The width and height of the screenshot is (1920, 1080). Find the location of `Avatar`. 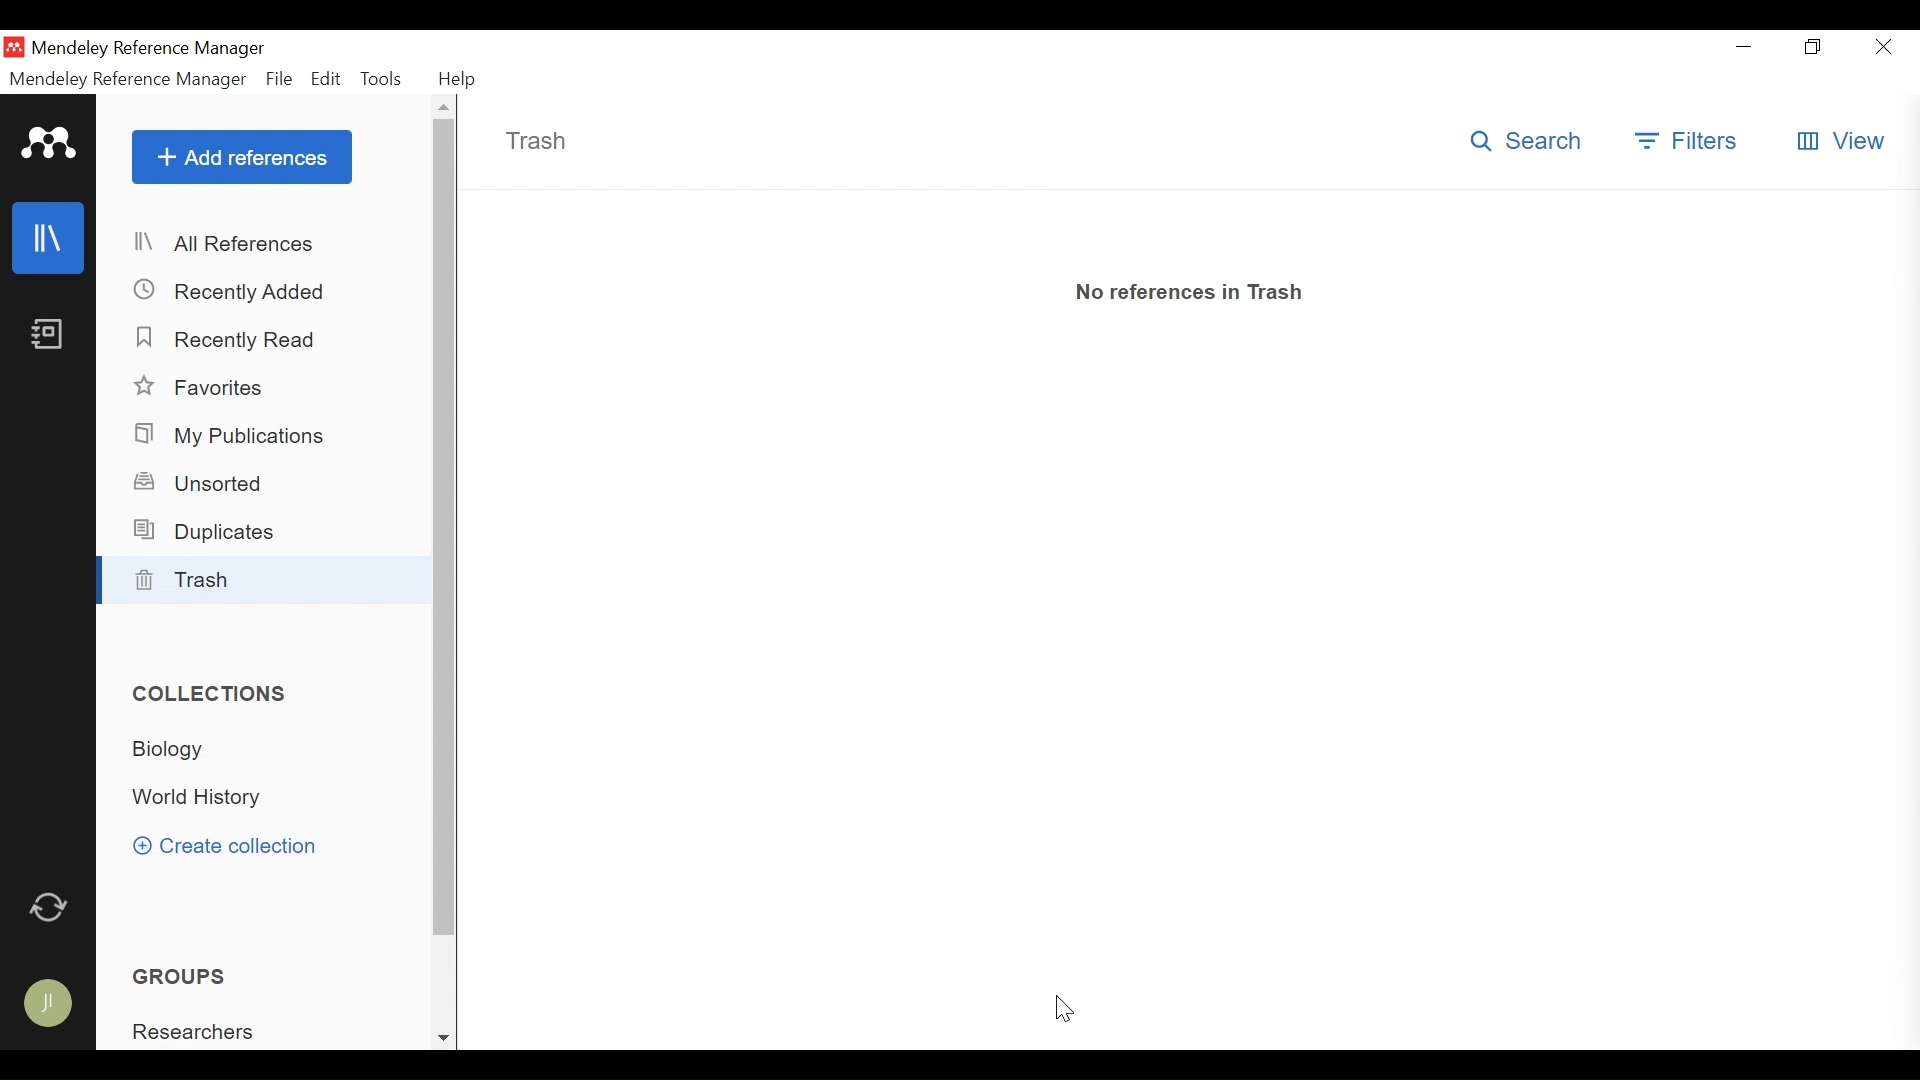

Avatar is located at coordinates (55, 1003).